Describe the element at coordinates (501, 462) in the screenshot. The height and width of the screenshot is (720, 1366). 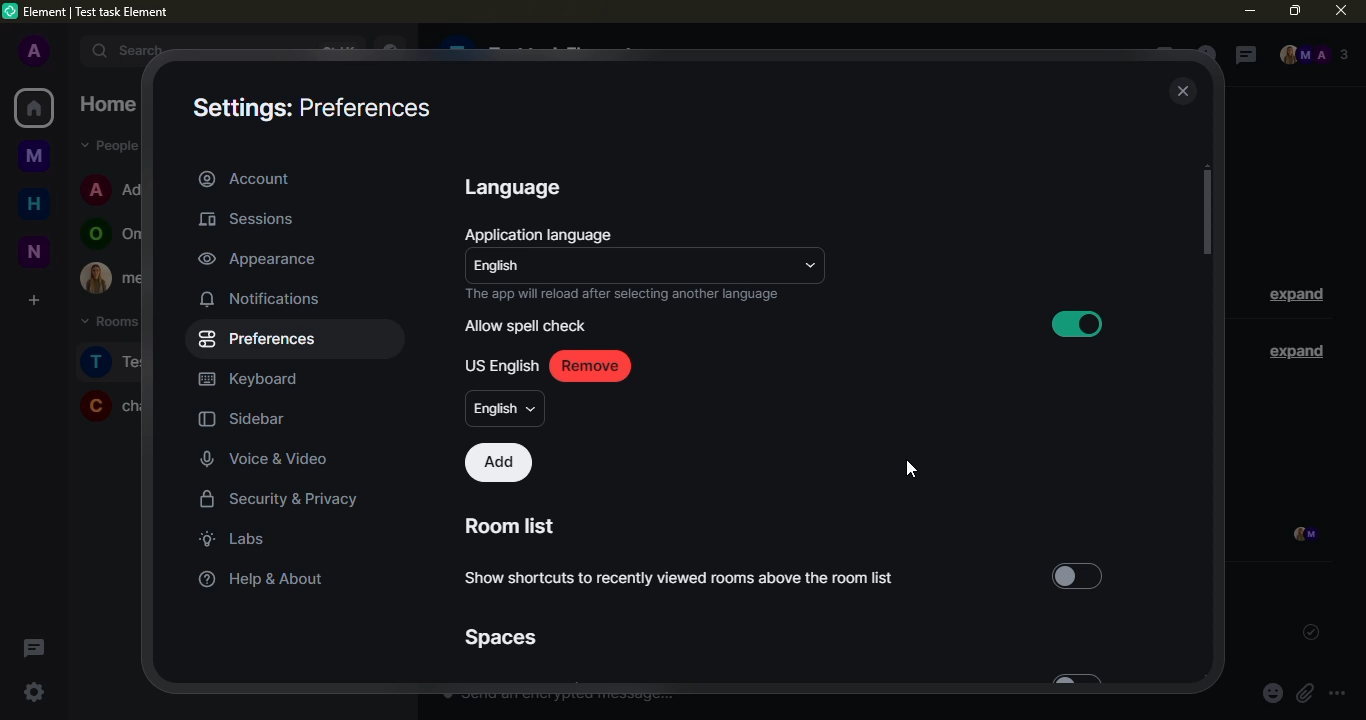
I see `add` at that location.